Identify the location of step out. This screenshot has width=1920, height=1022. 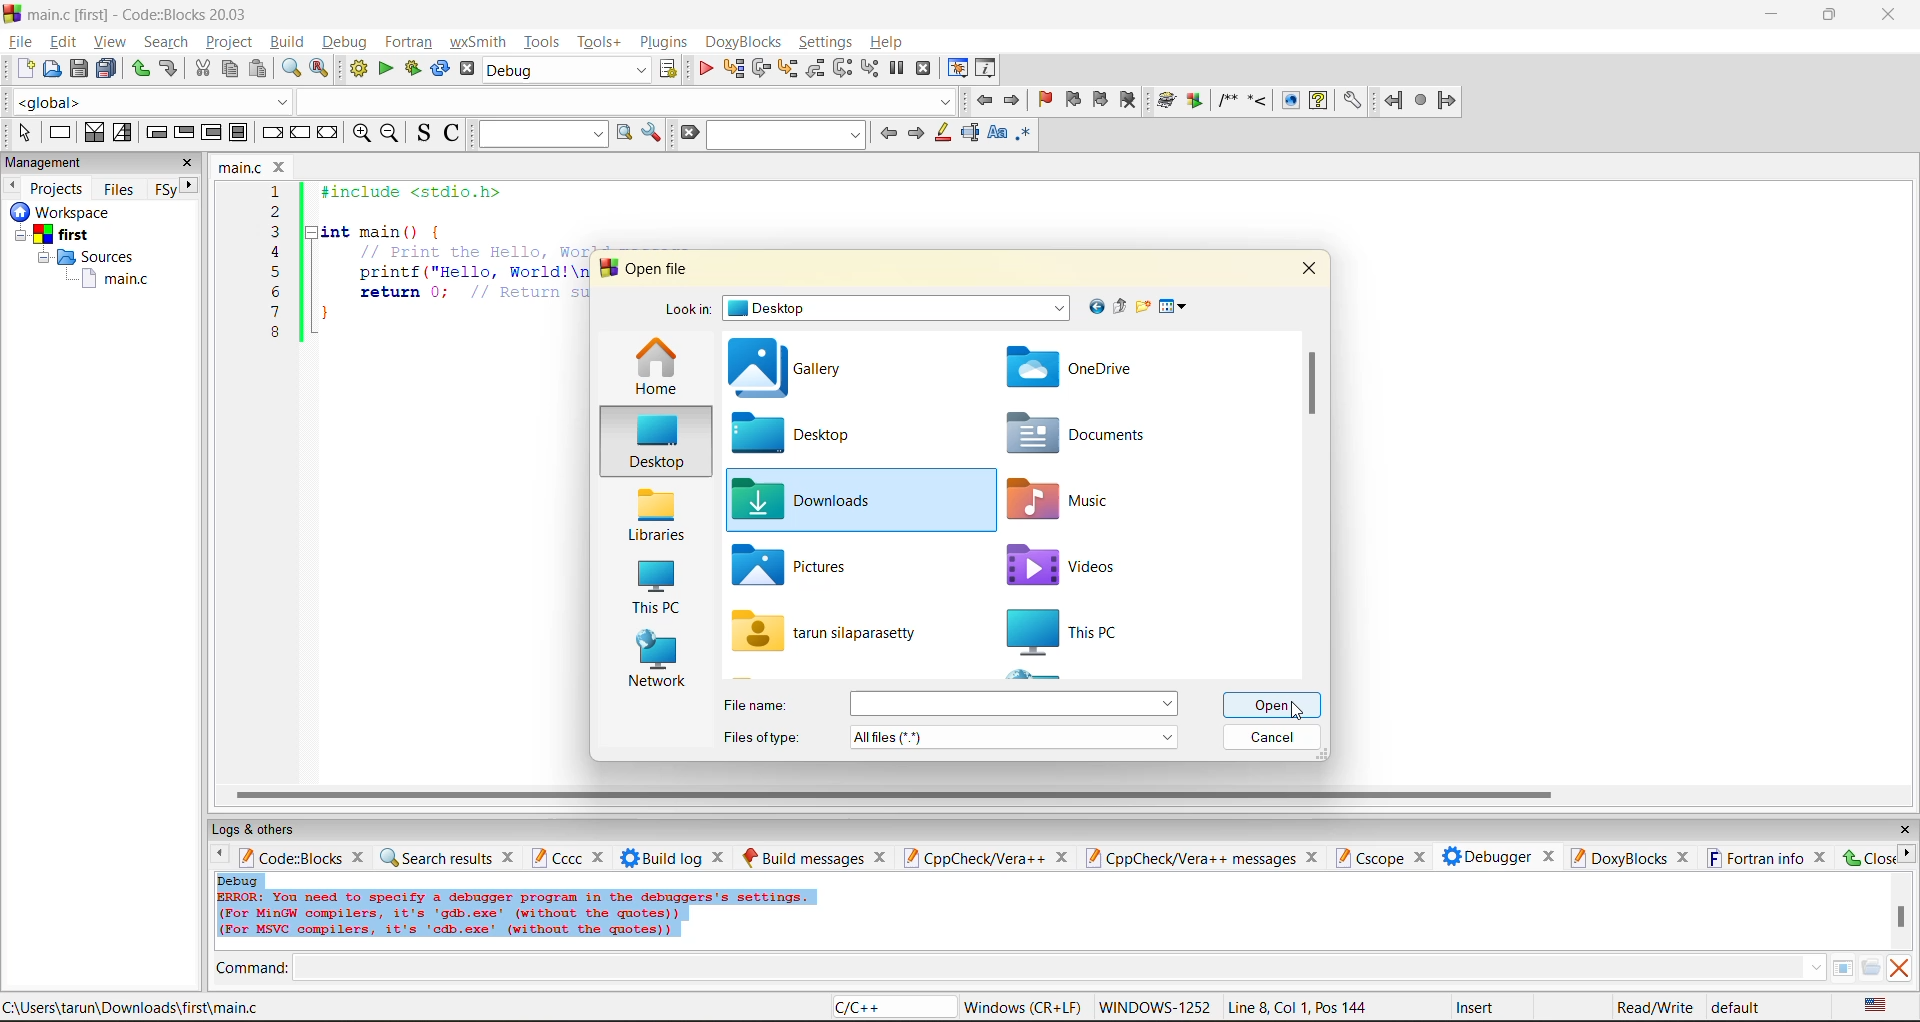
(814, 68).